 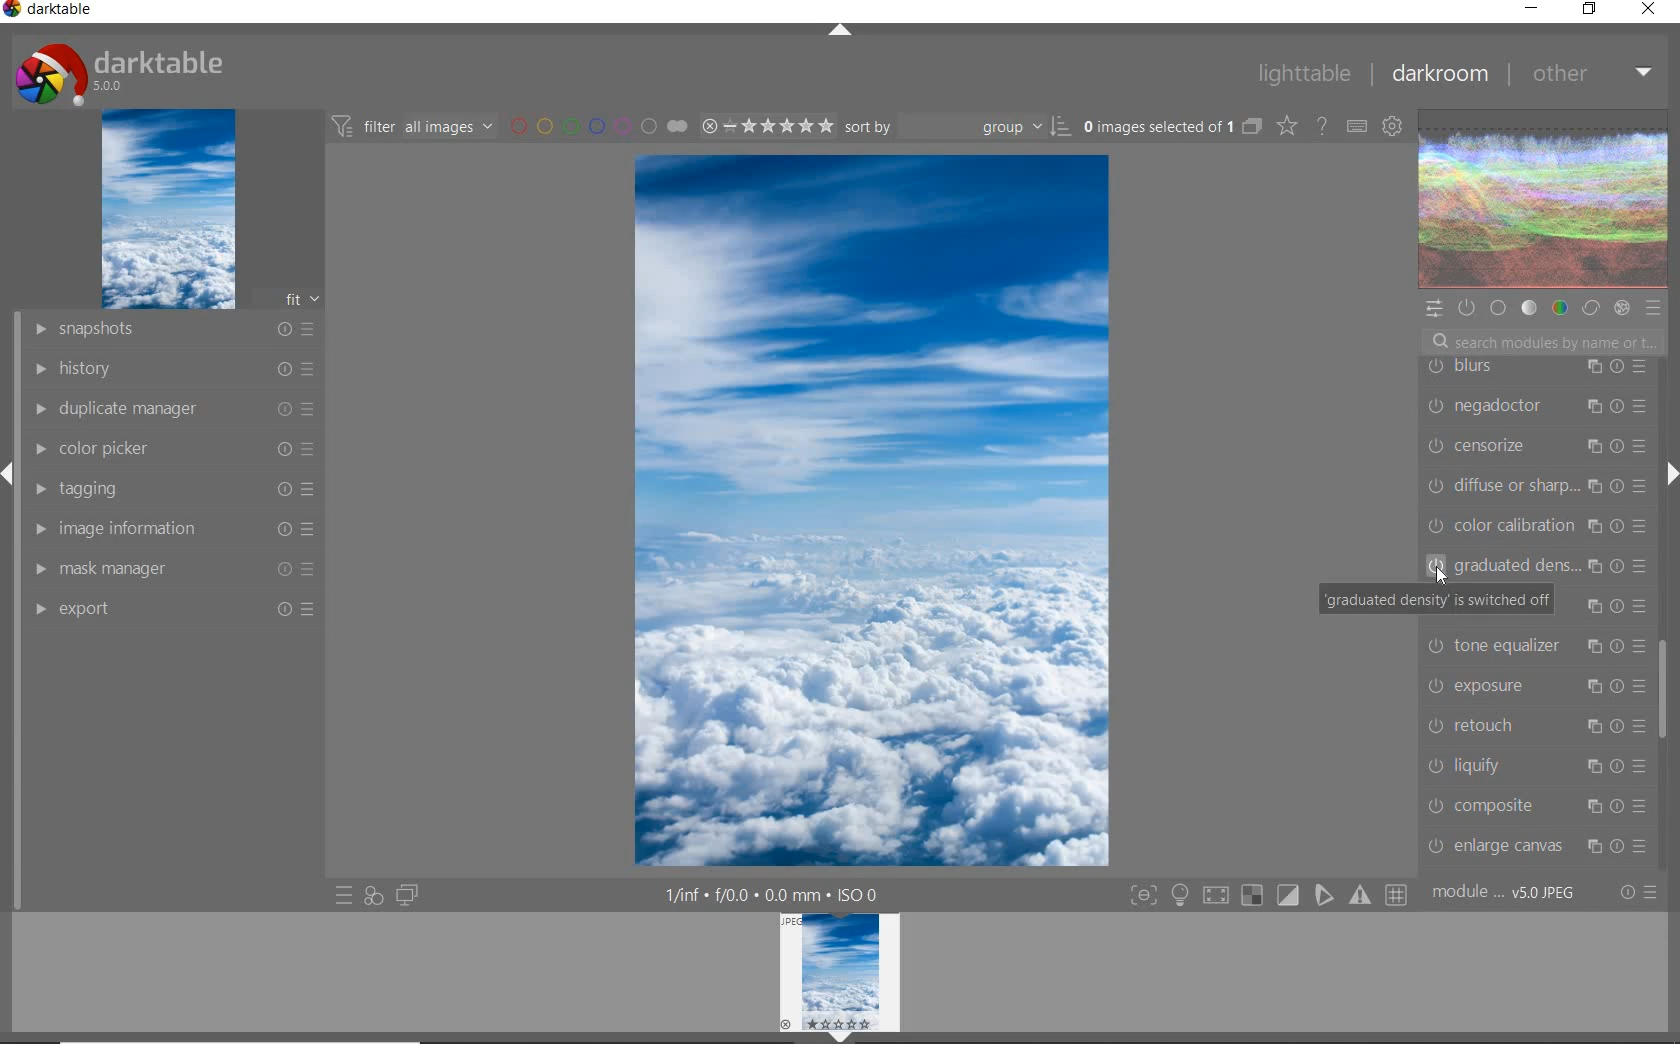 What do you see at coordinates (764, 123) in the screenshot?
I see `SELECTED IMAGE RANGE RATING` at bounding box center [764, 123].